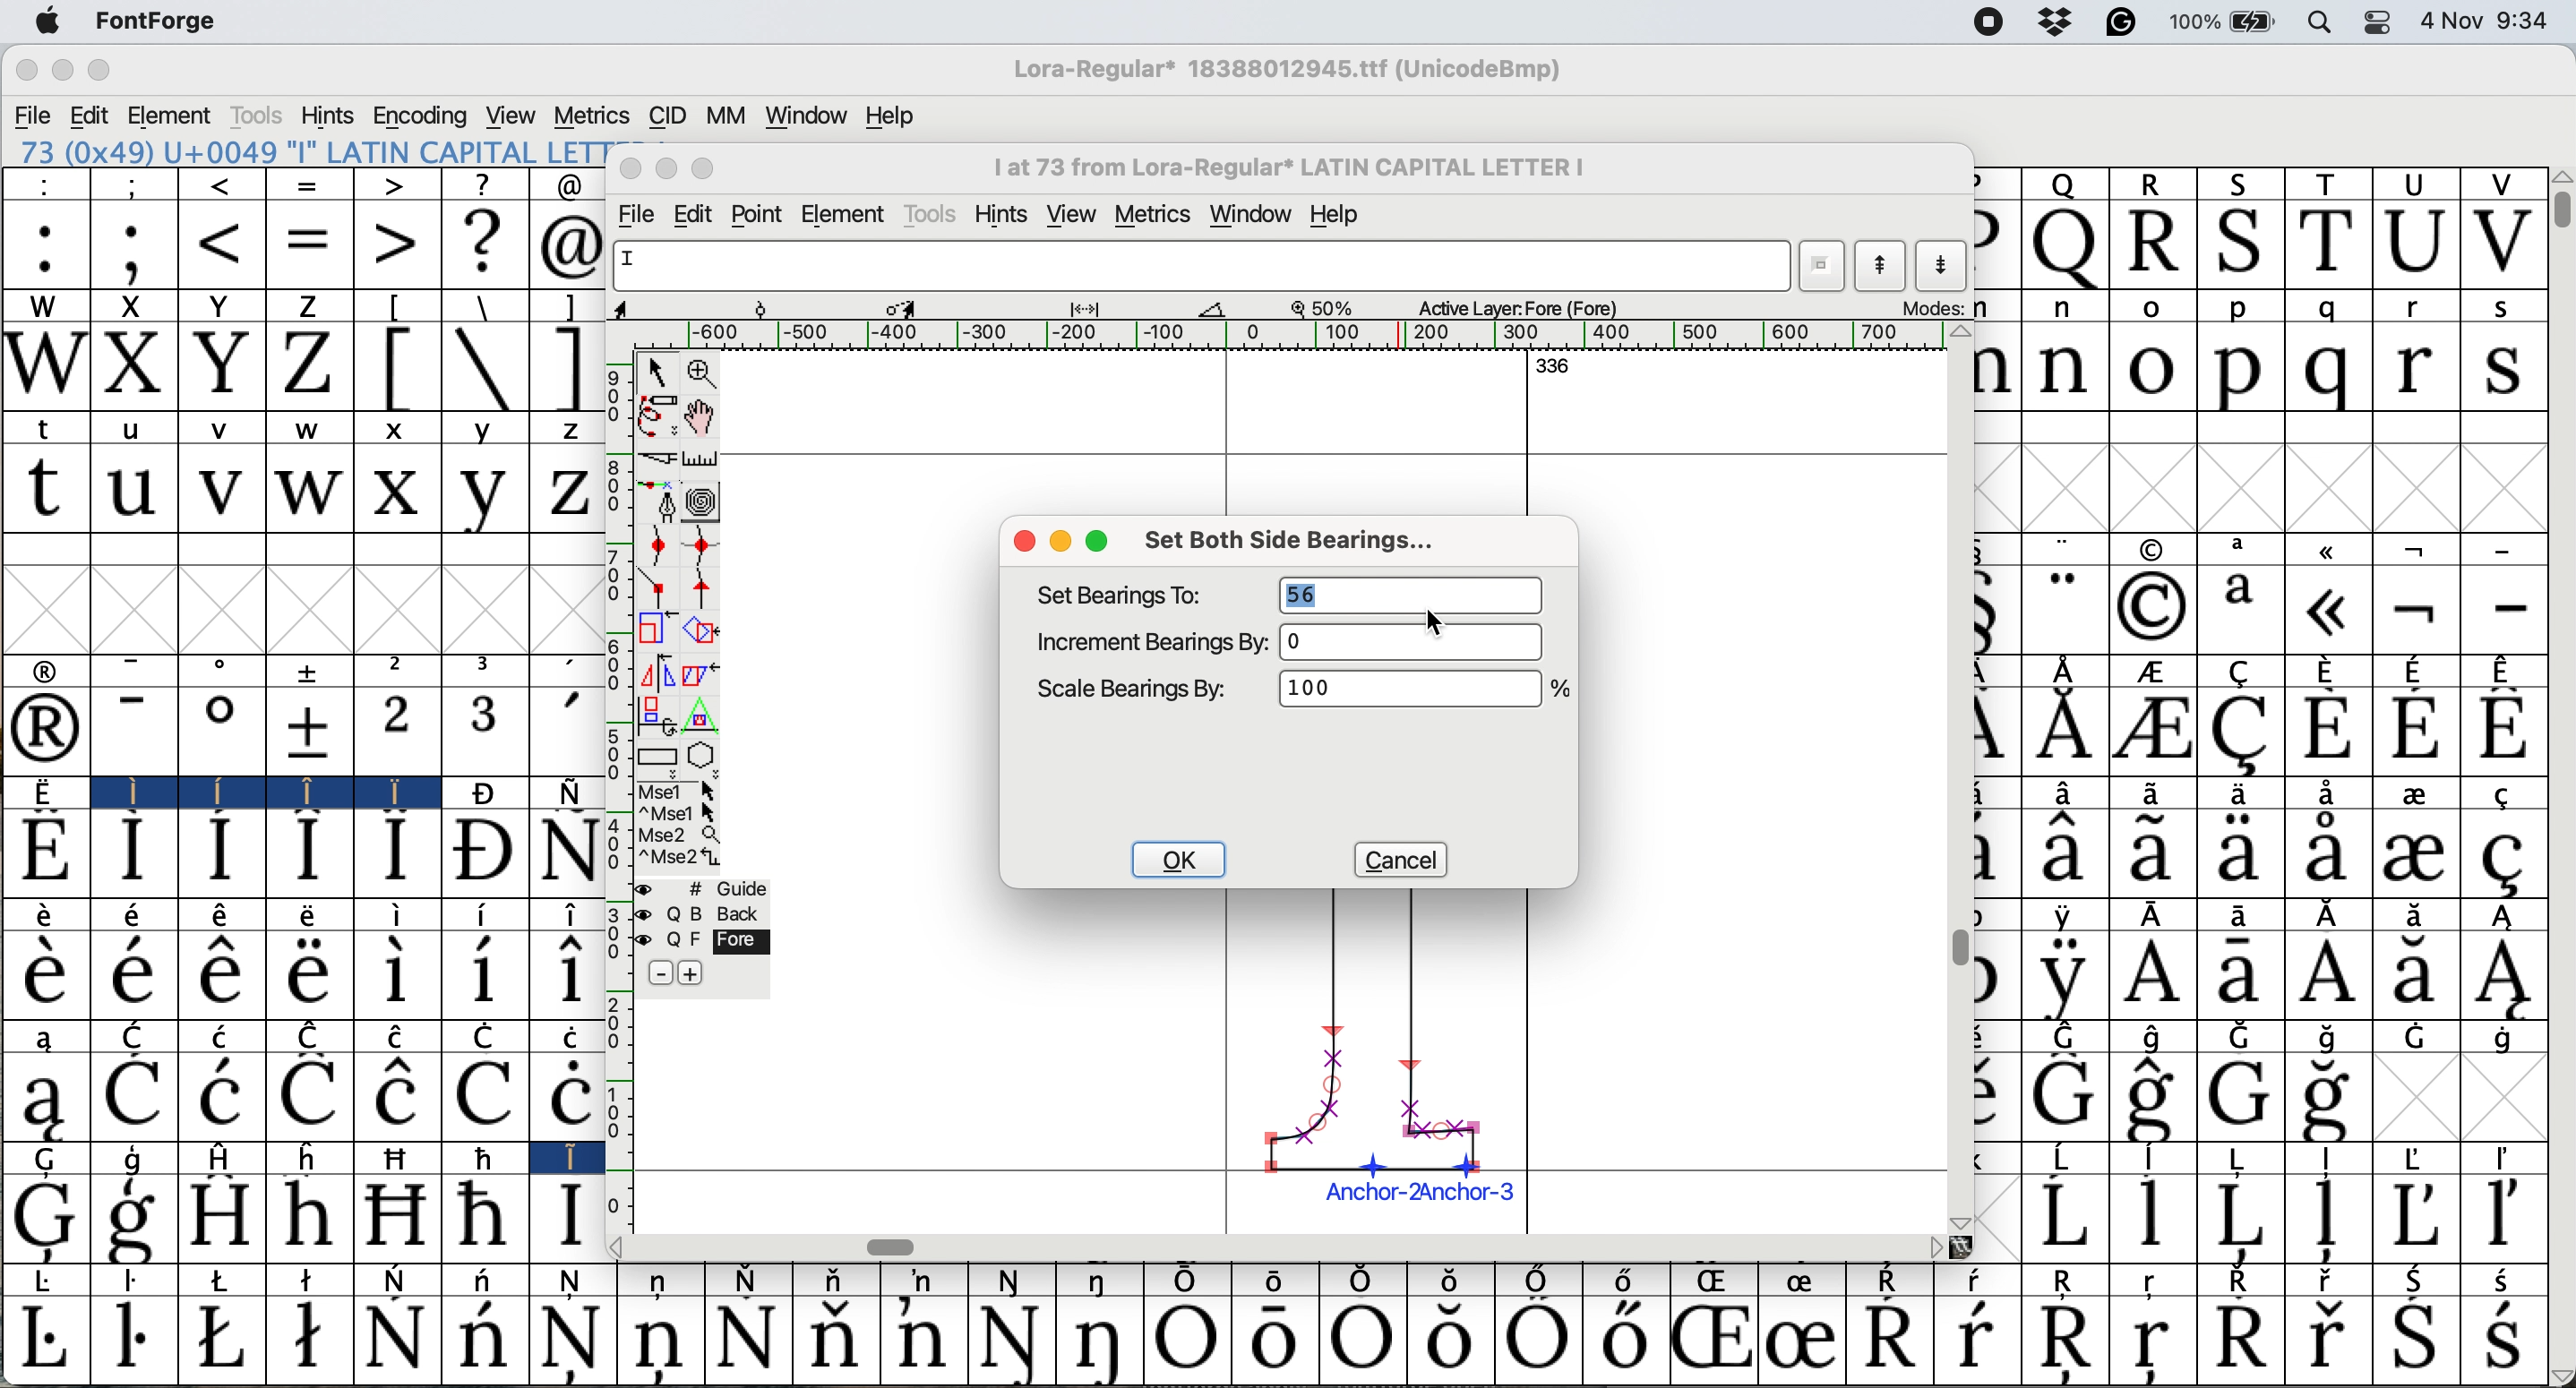 The image size is (2576, 1388). I want to click on Symbol, so click(308, 1217).